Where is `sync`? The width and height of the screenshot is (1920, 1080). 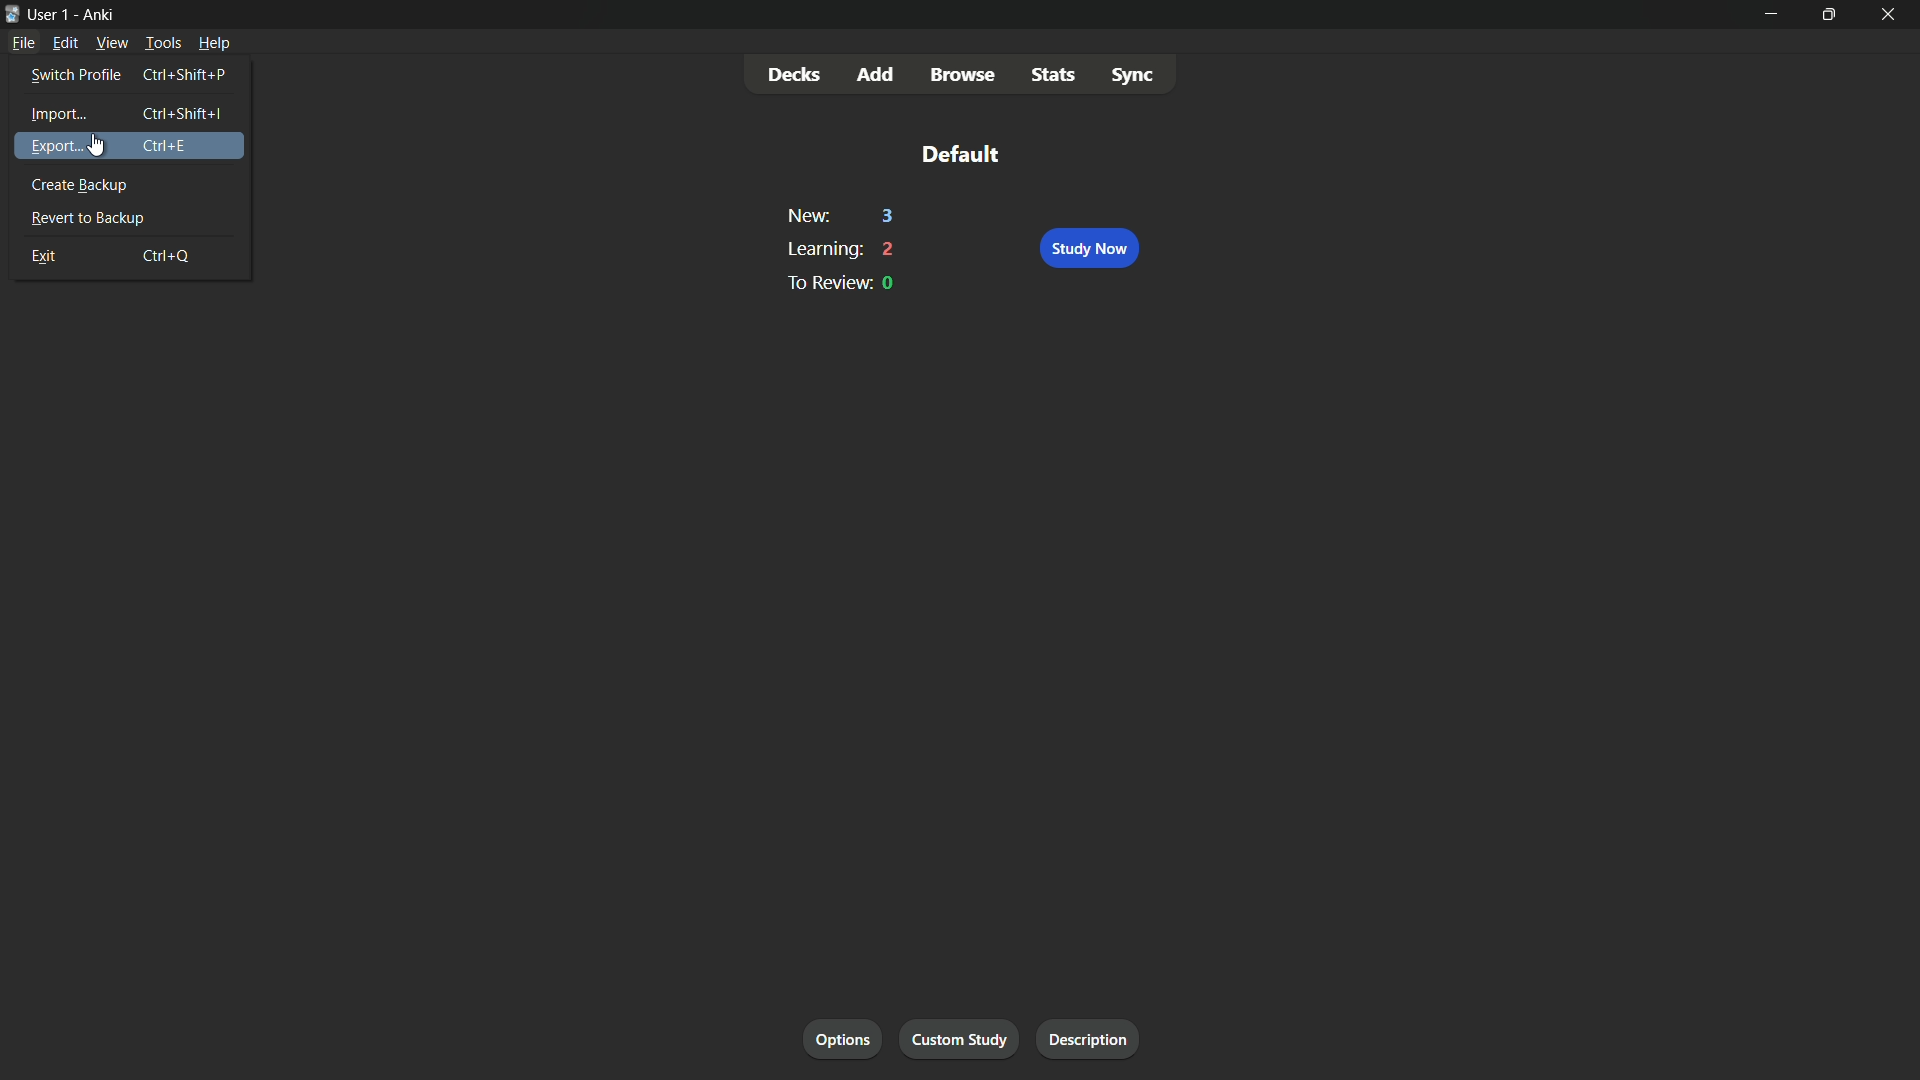
sync is located at coordinates (1132, 73).